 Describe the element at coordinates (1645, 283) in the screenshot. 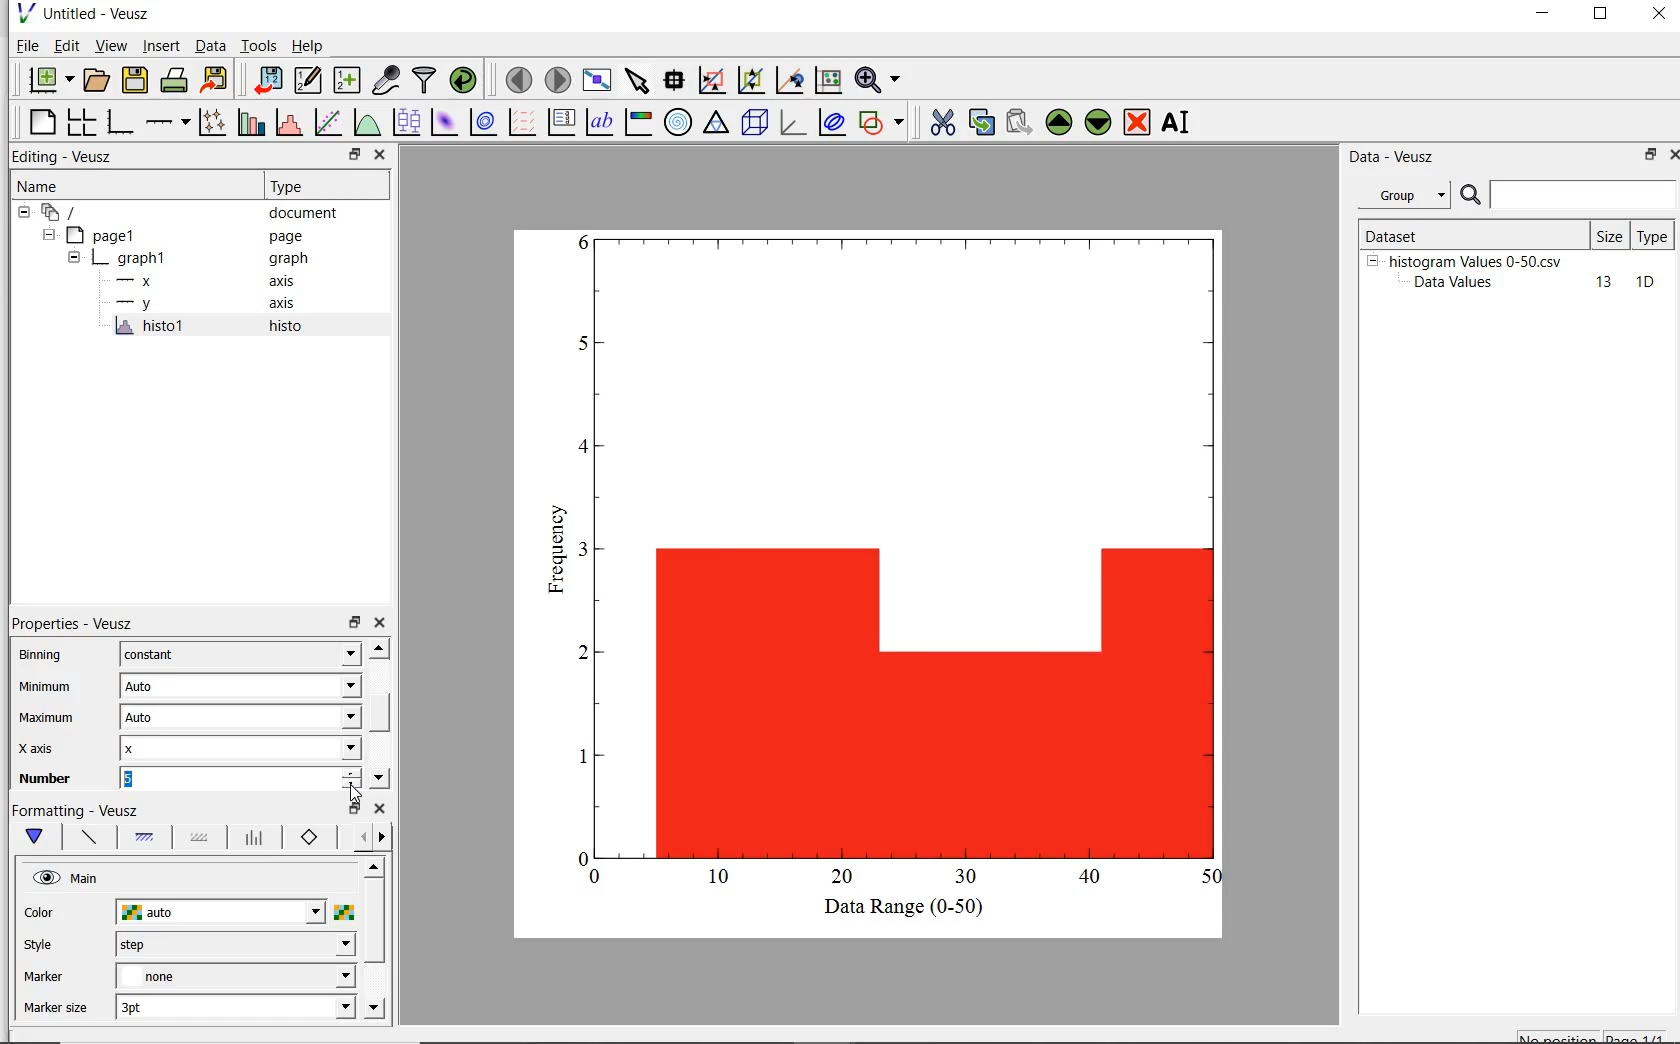

I see `10` at that location.